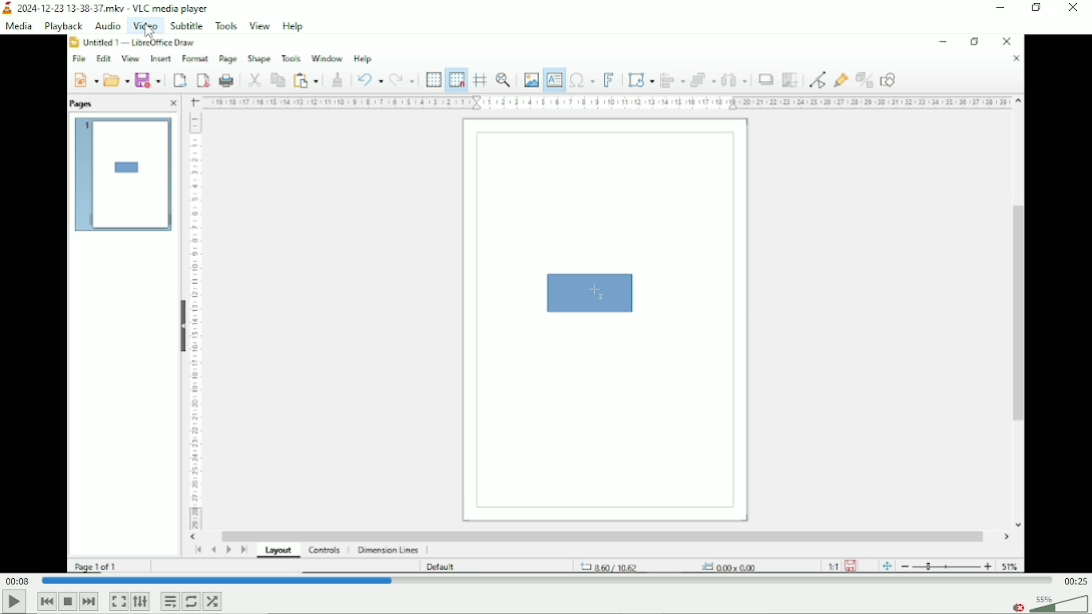 The image size is (1092, 614). Describe the element at coordinates (225, 26) in the screenshot. I see `Tools` at that location.